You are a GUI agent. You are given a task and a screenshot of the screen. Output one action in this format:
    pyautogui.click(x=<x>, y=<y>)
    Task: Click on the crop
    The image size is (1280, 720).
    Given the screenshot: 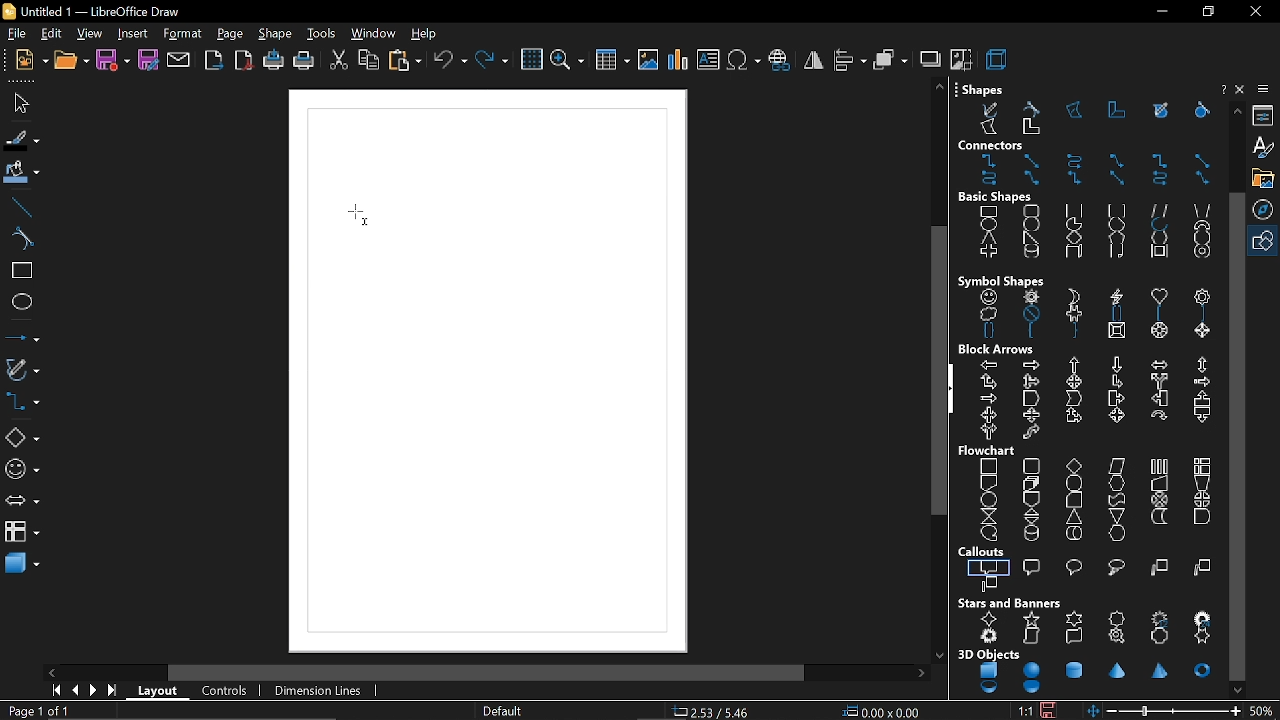 What is the action you would take?
    pyautogui.click(x=960, y=60)
    